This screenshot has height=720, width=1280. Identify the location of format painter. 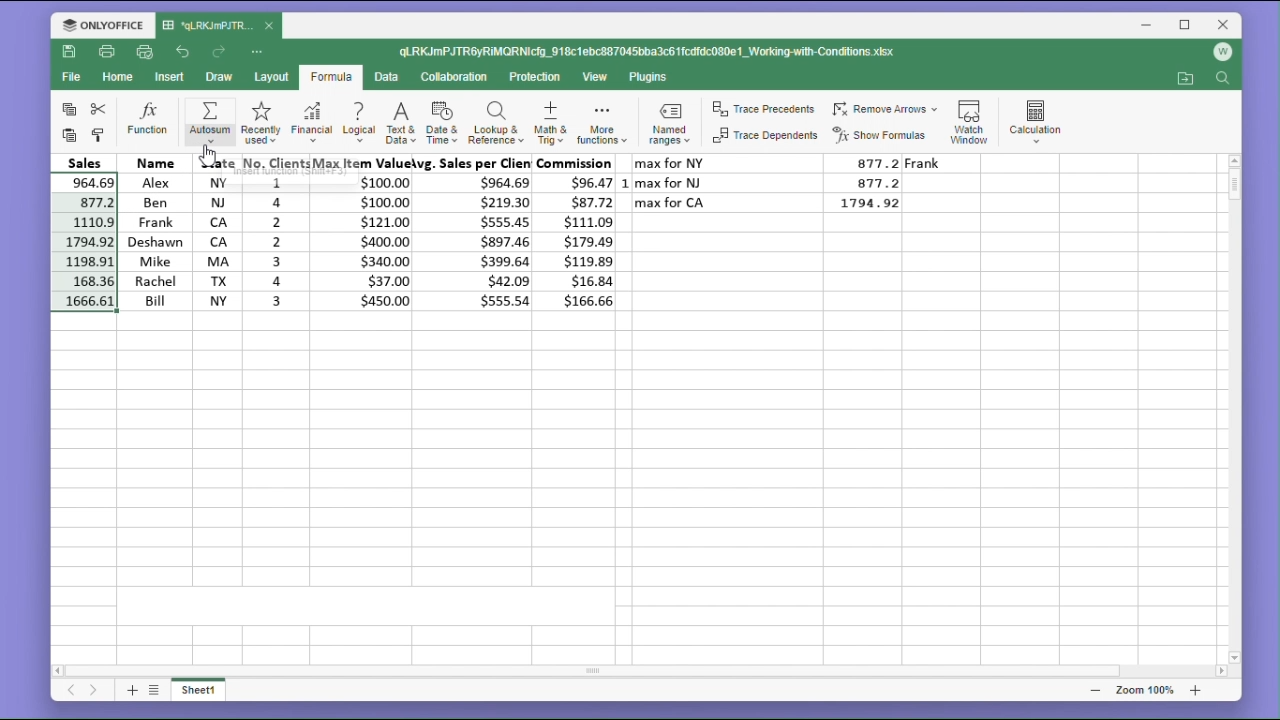
(100, 134).